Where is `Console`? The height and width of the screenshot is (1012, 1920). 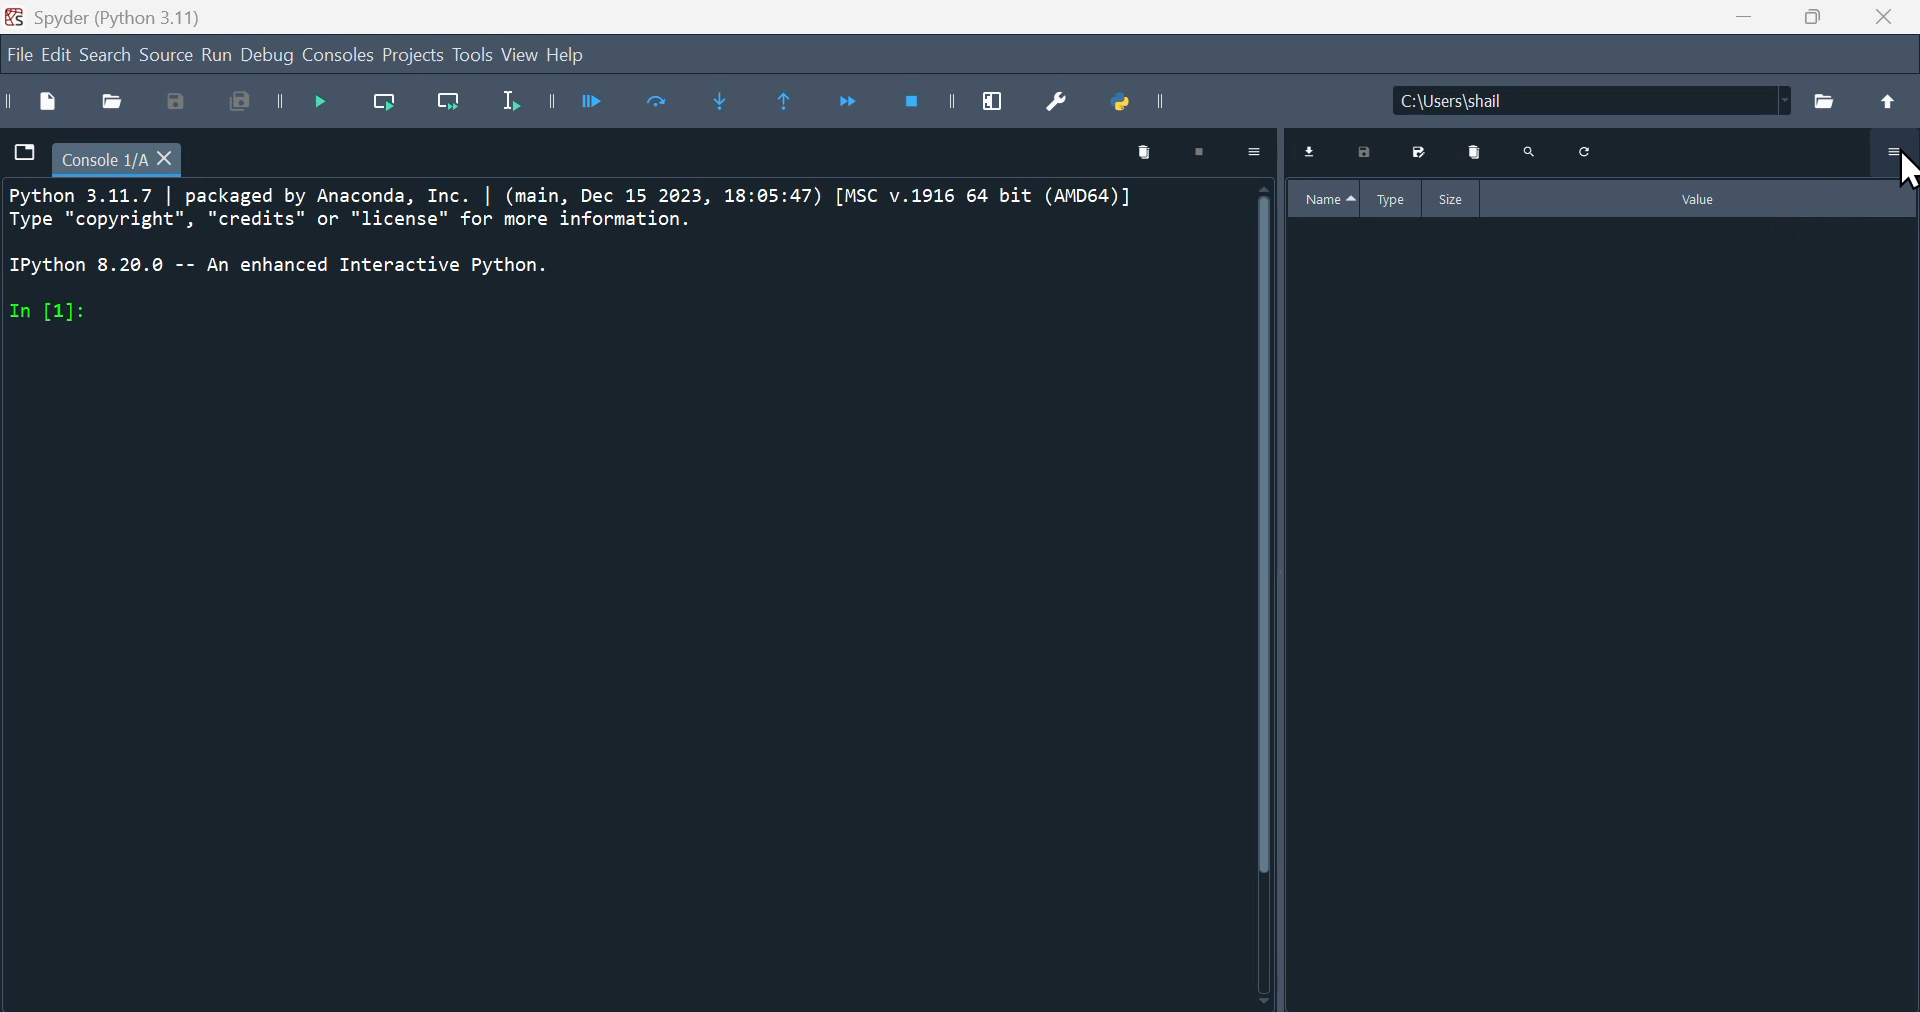
Console is located at coordinates (341, 57).